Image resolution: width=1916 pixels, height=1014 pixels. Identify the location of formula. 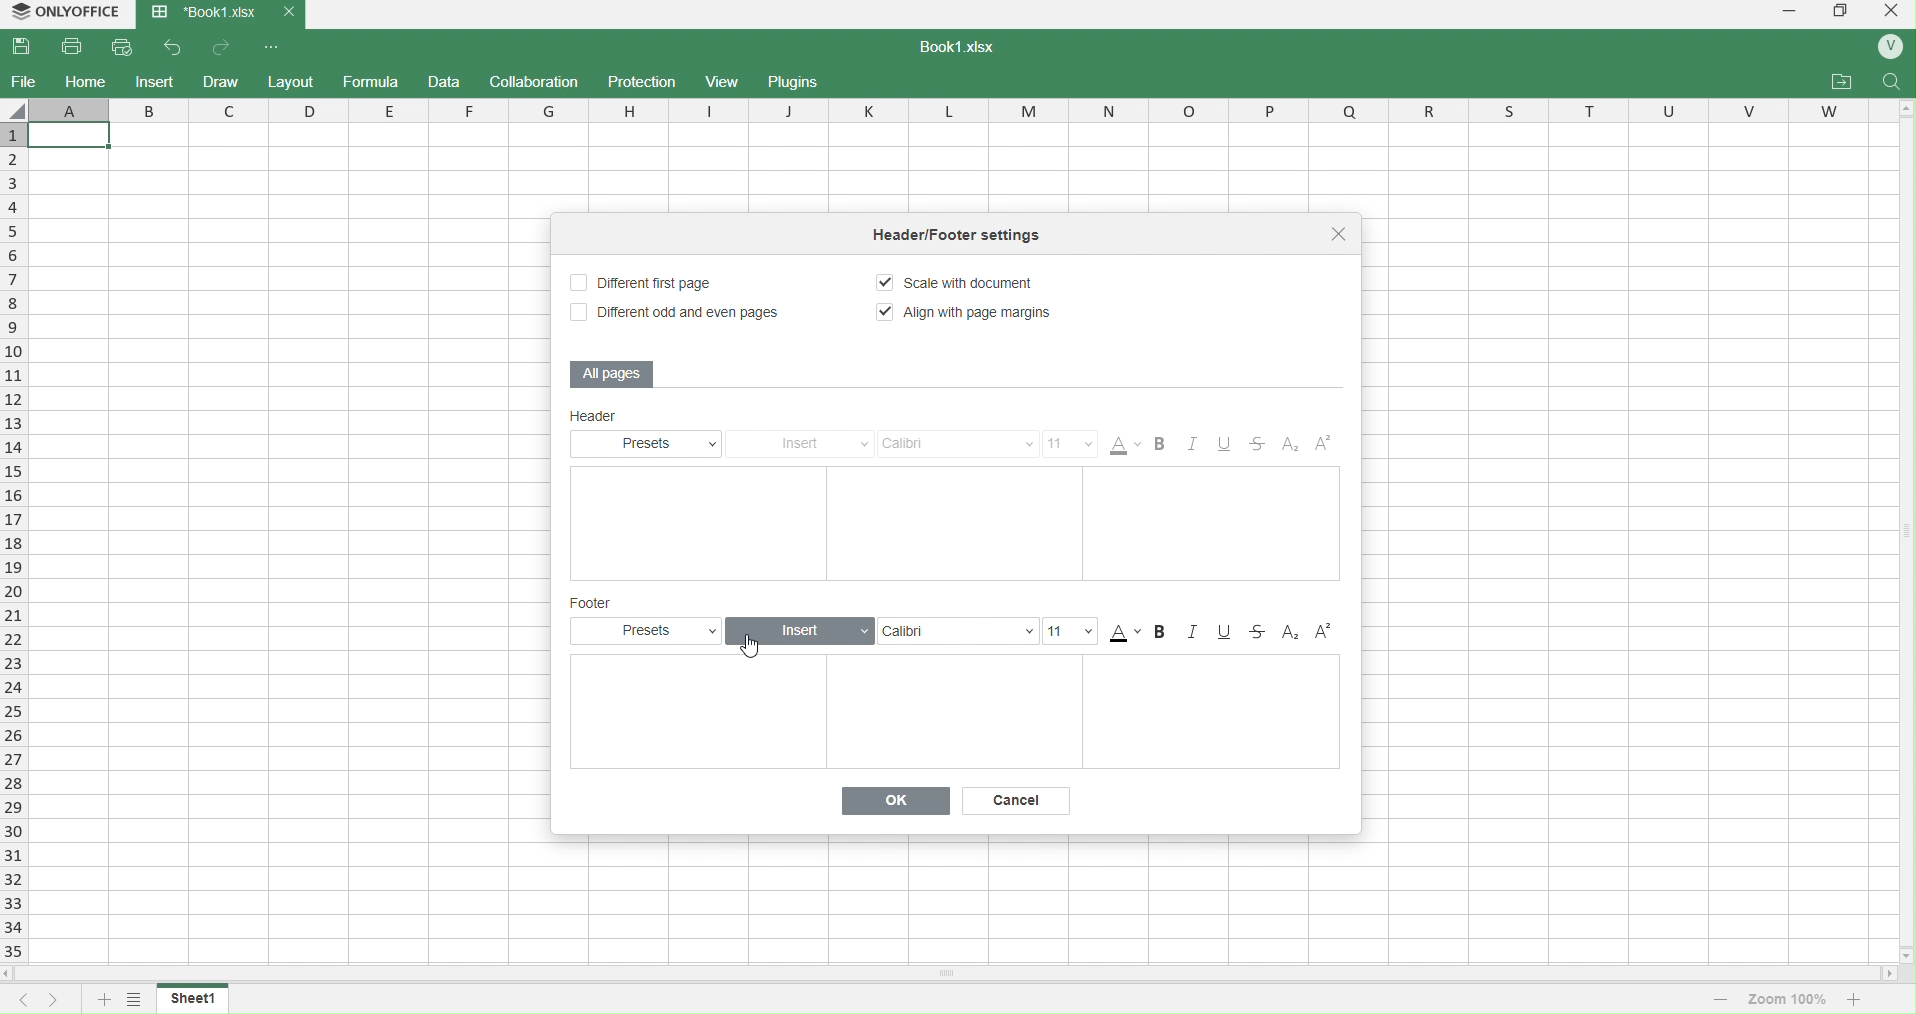
(371, 83).